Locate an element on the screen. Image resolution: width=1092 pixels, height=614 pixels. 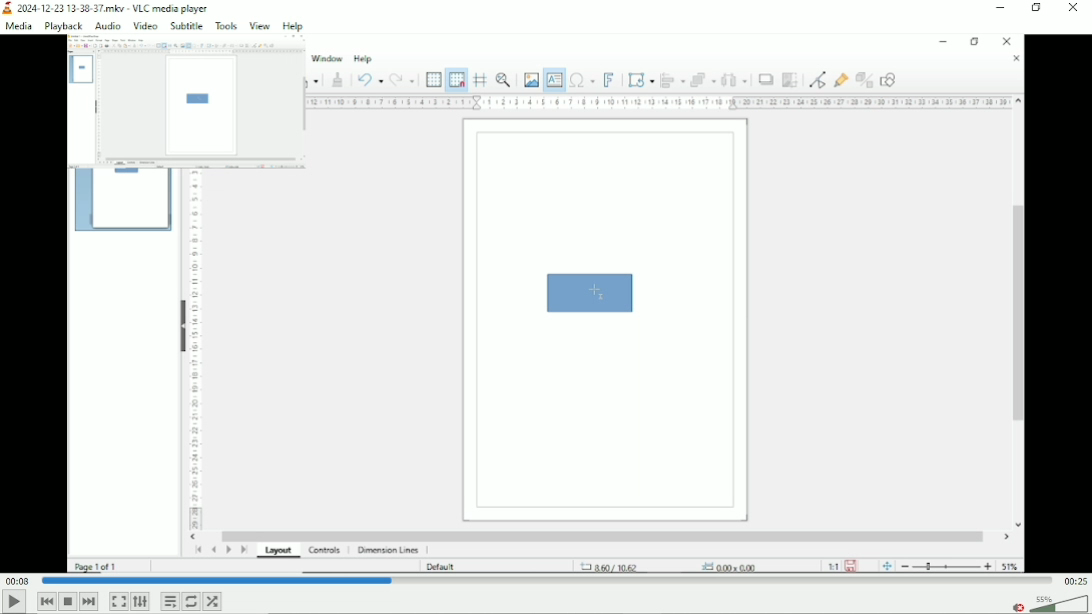
Play duration is located at coordinates (547, 581).